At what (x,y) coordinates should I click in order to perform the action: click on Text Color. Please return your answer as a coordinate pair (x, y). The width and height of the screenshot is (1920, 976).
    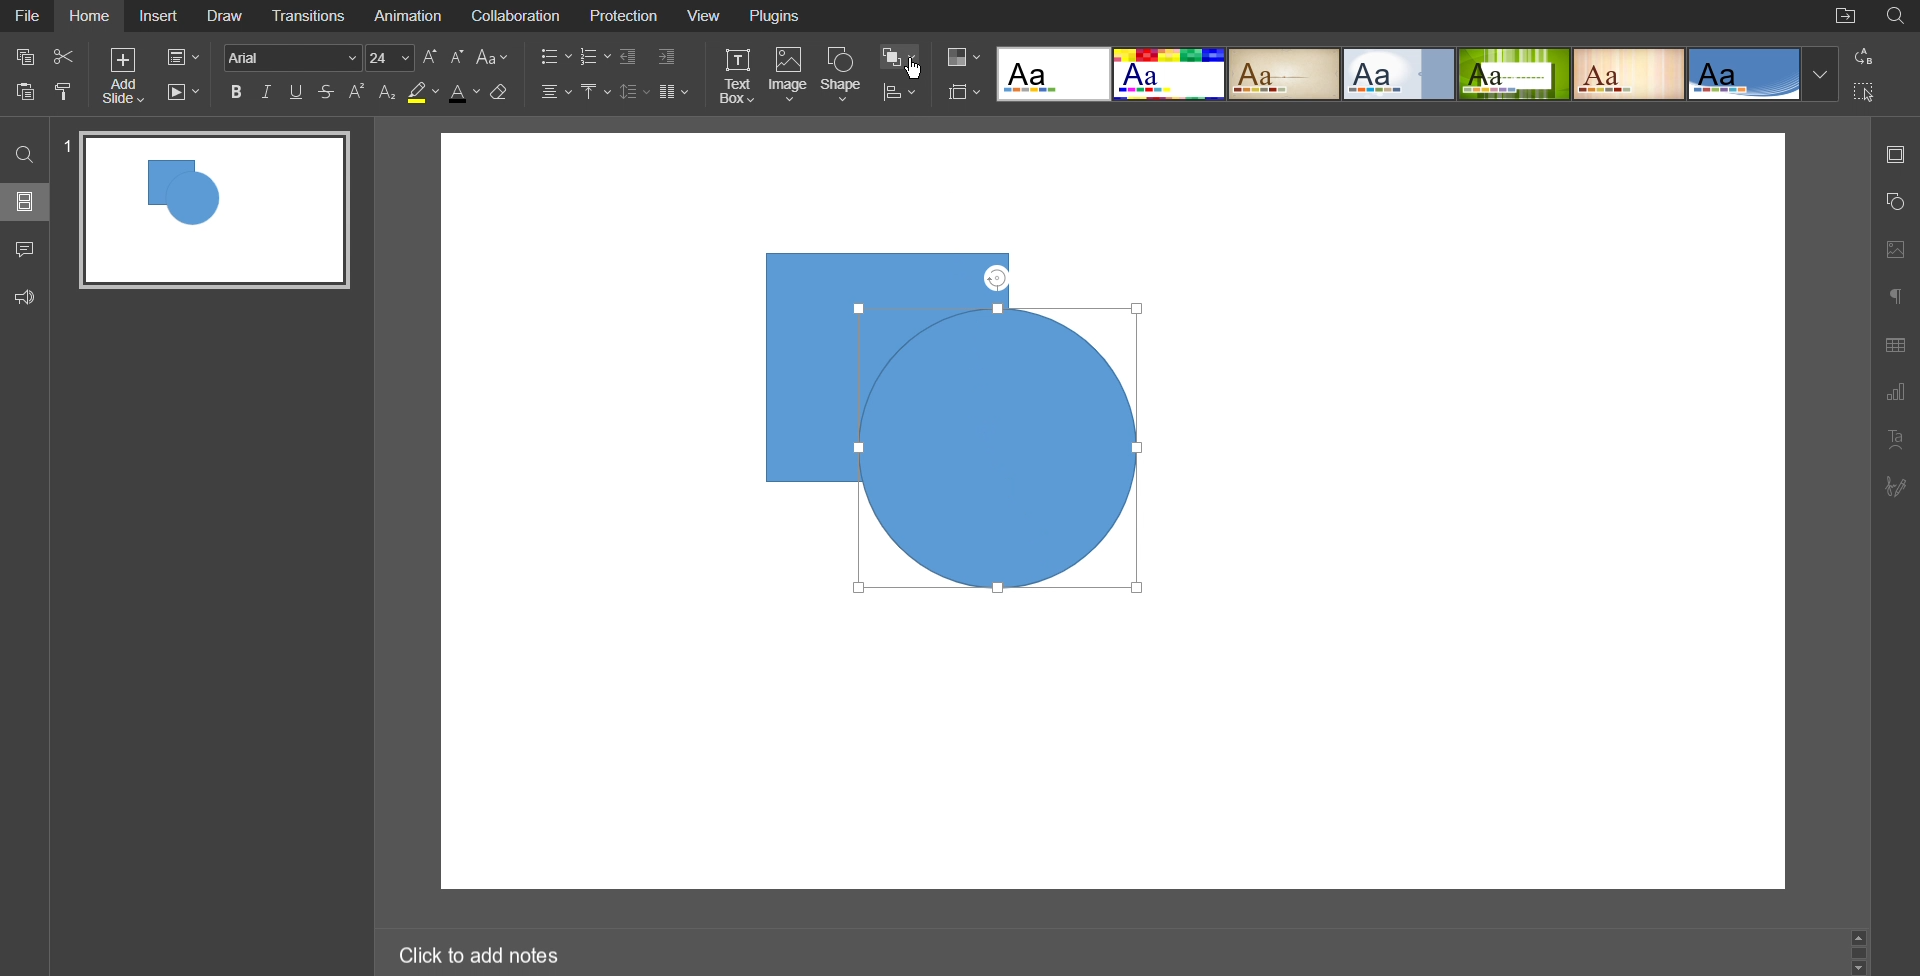
    Looking at the image, I should click on (464, 93).